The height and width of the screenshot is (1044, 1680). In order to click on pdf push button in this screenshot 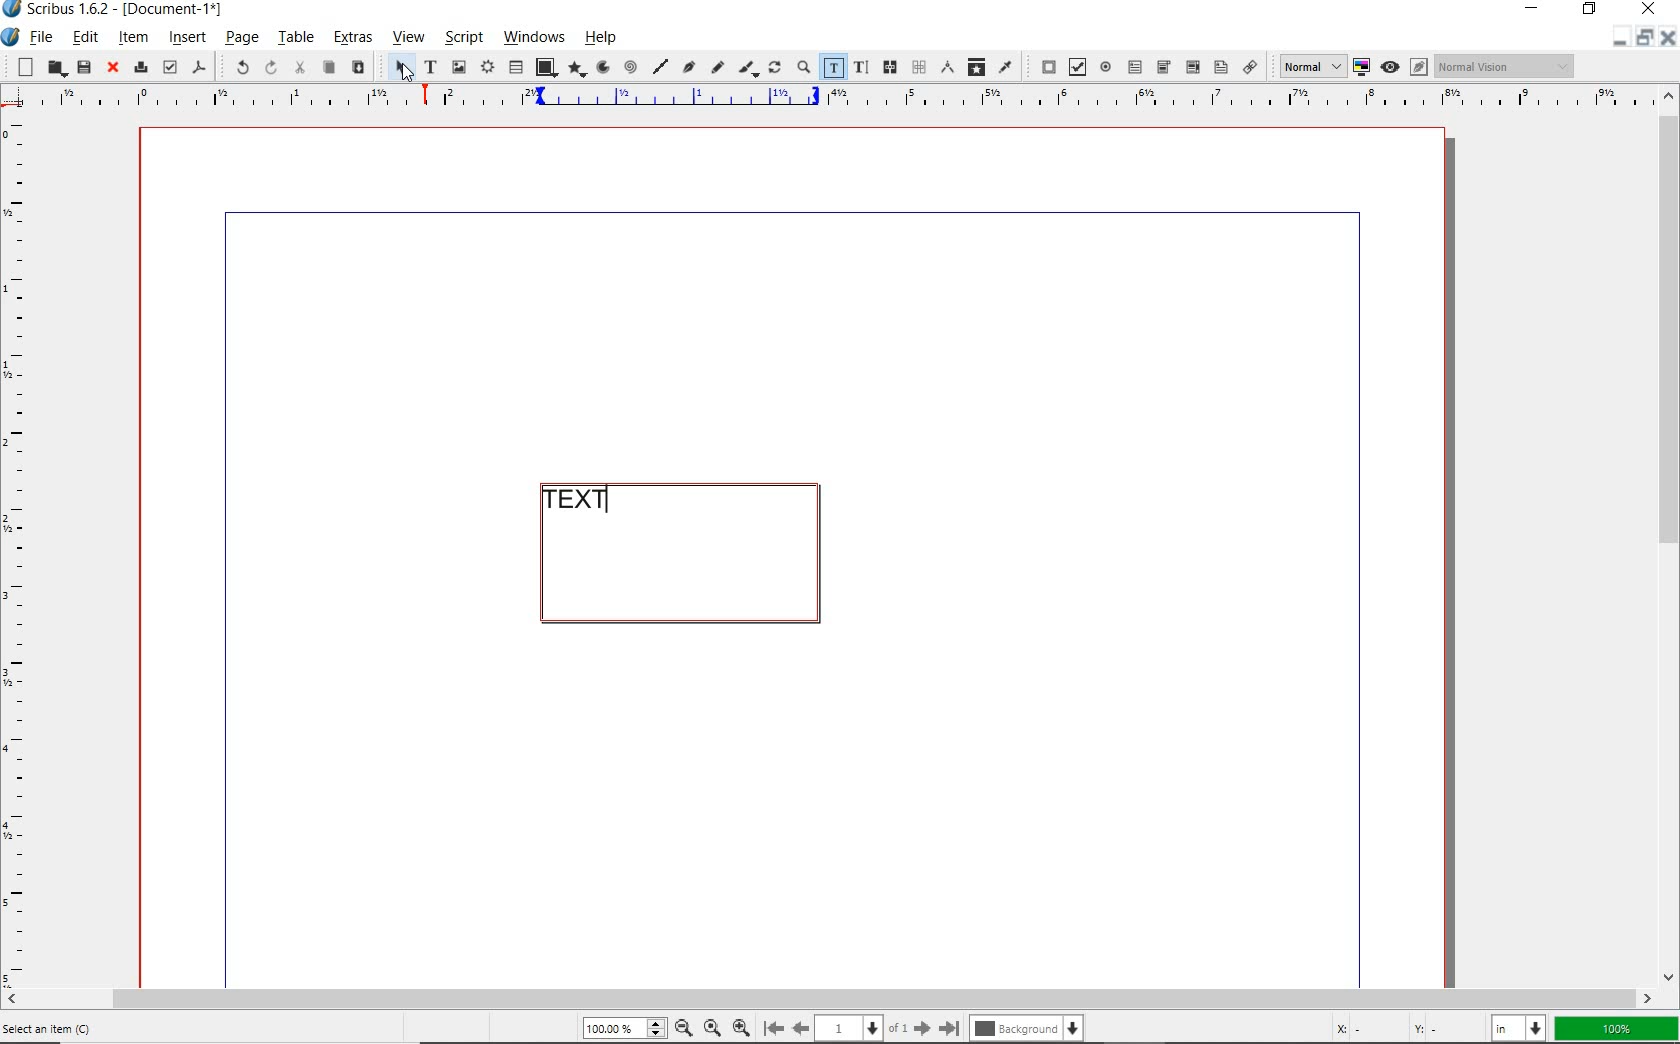, I will do `click(1043, 66)`.